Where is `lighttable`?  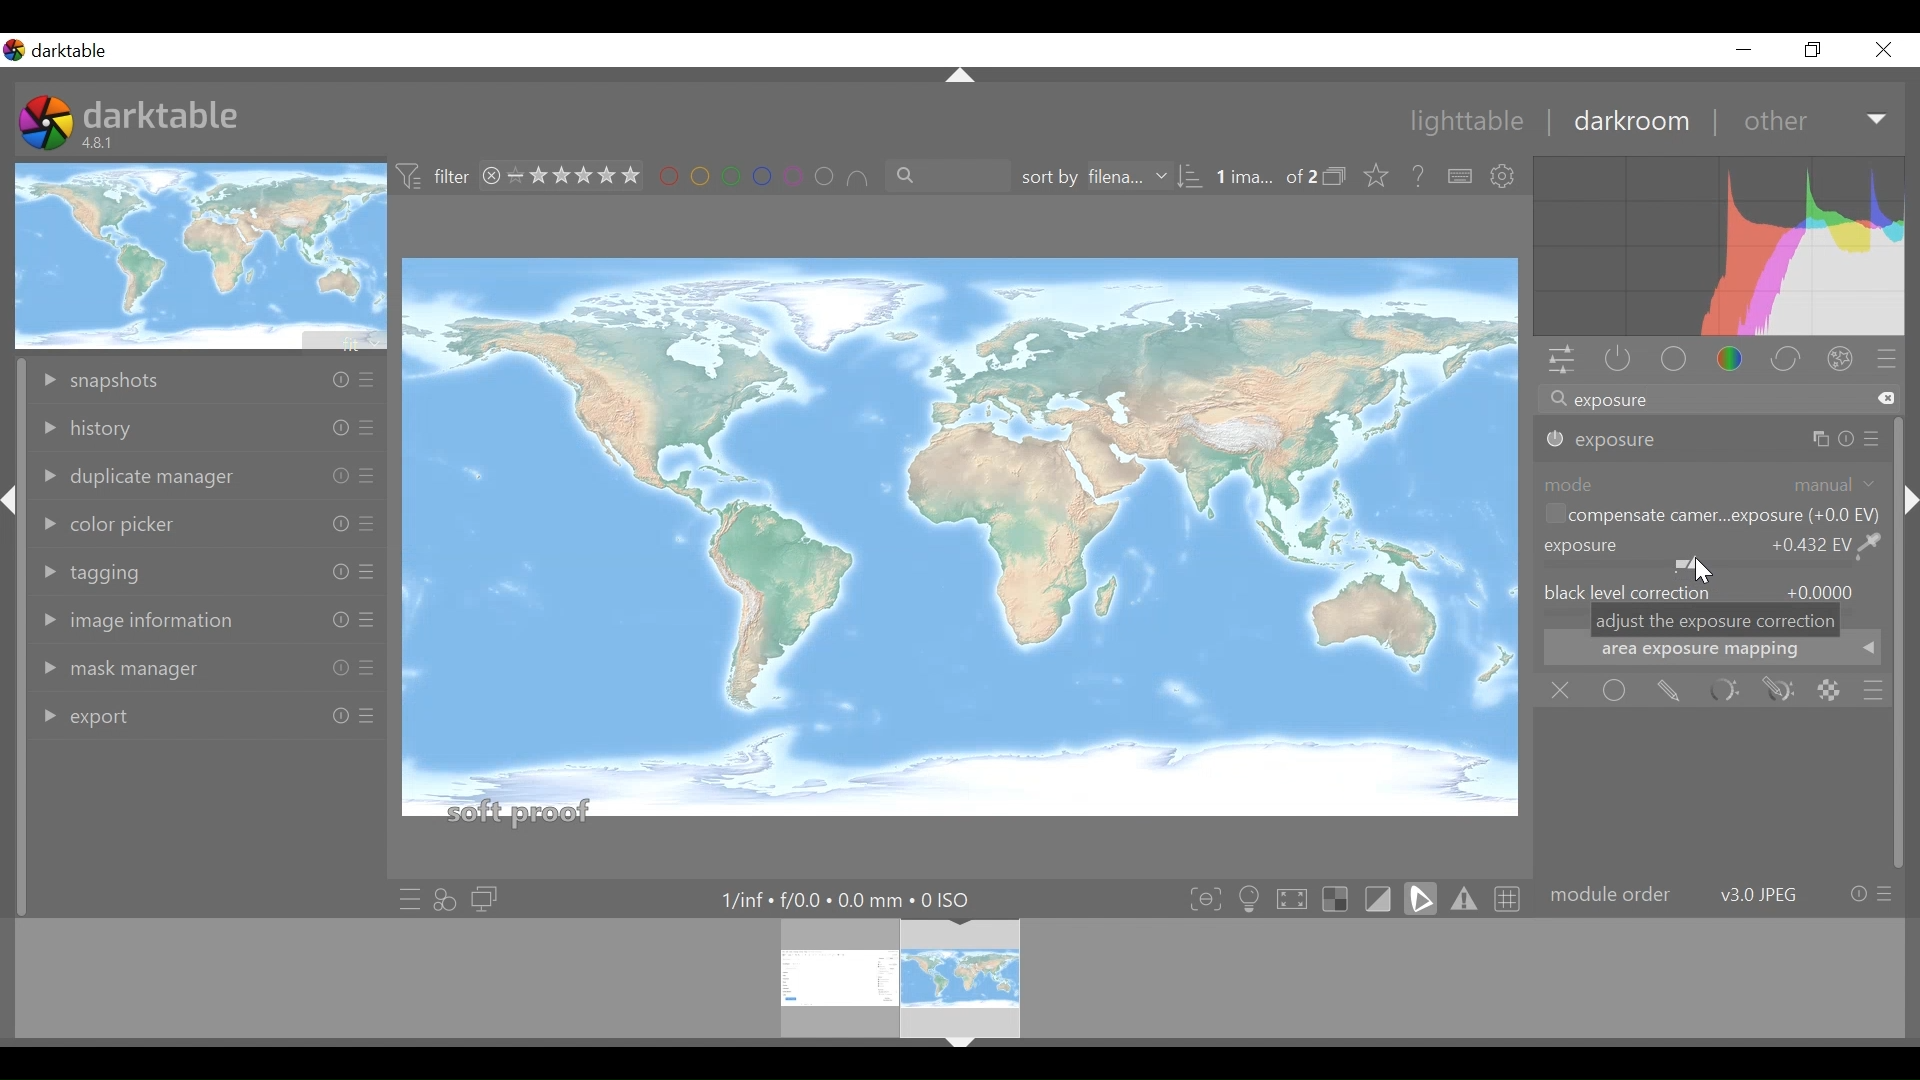
lighttable is located at coordinates (1468, 123).